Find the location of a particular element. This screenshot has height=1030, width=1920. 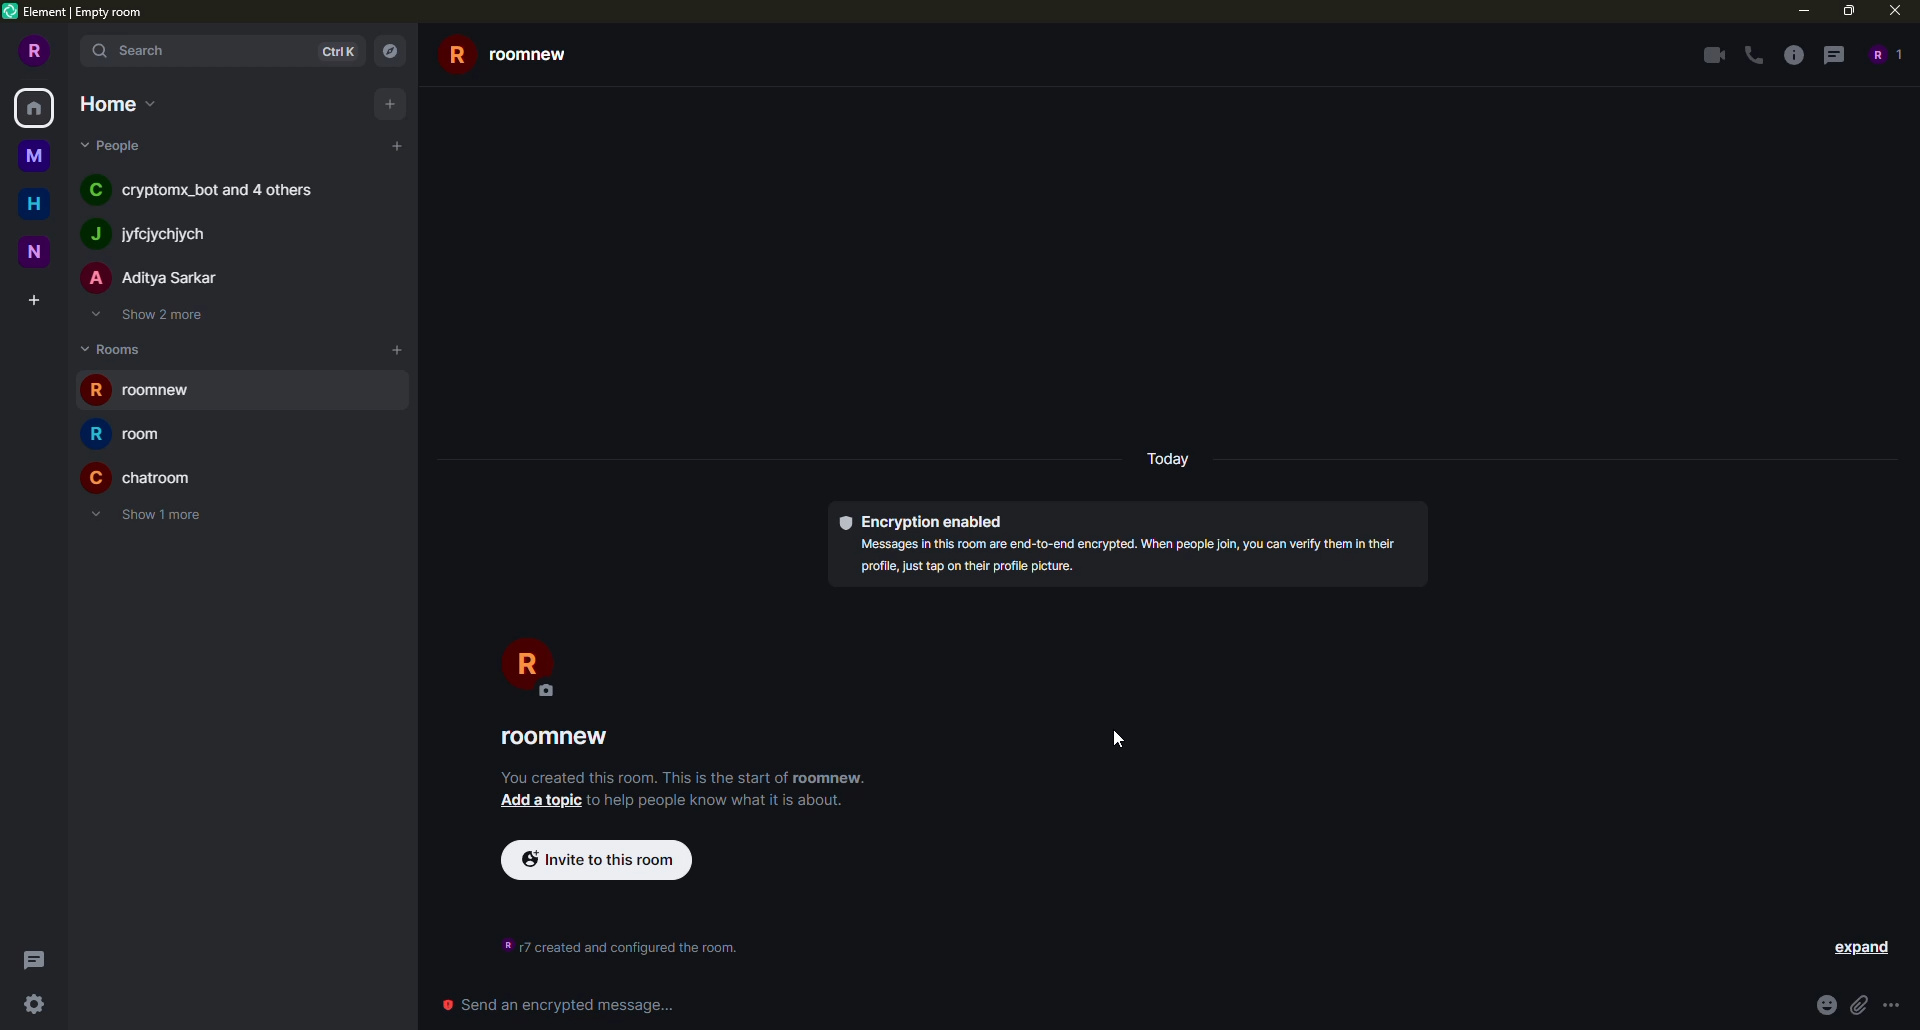

profile is located at coordinates (37, 50).